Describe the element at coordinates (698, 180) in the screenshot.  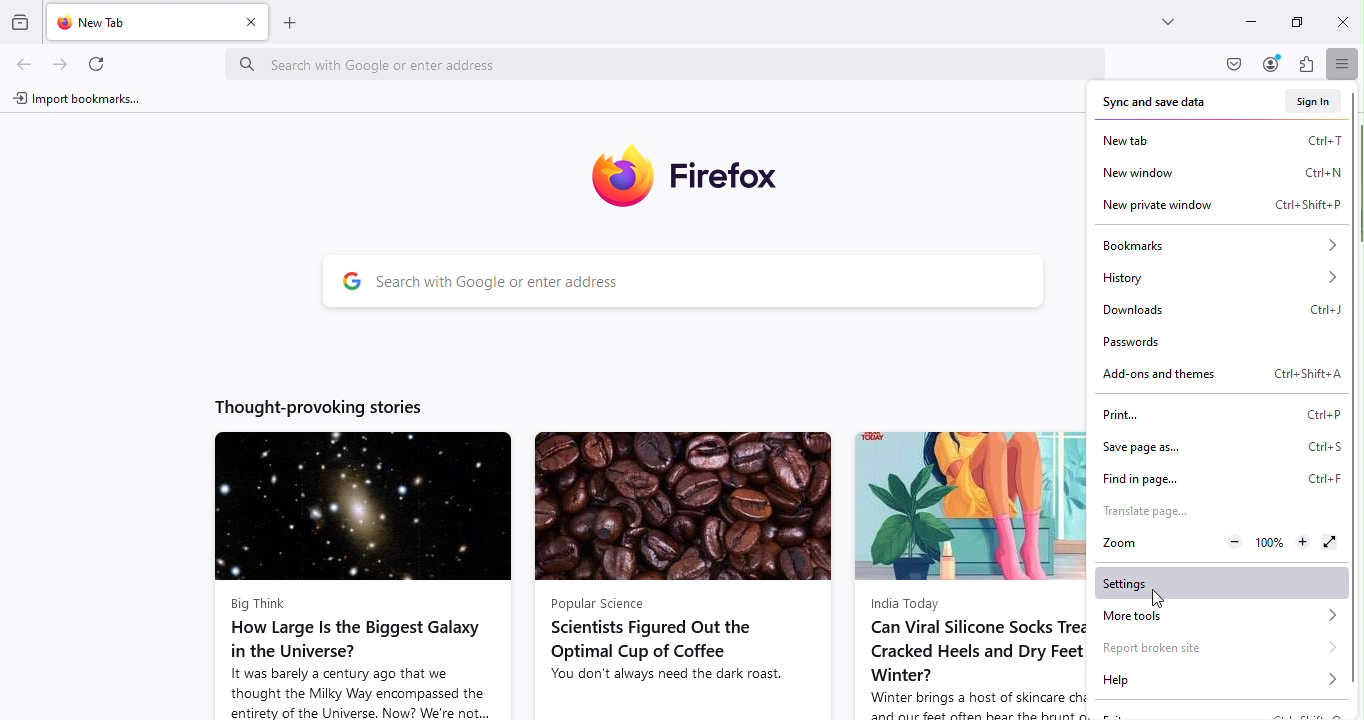
I see `Firefox icon` at that location.